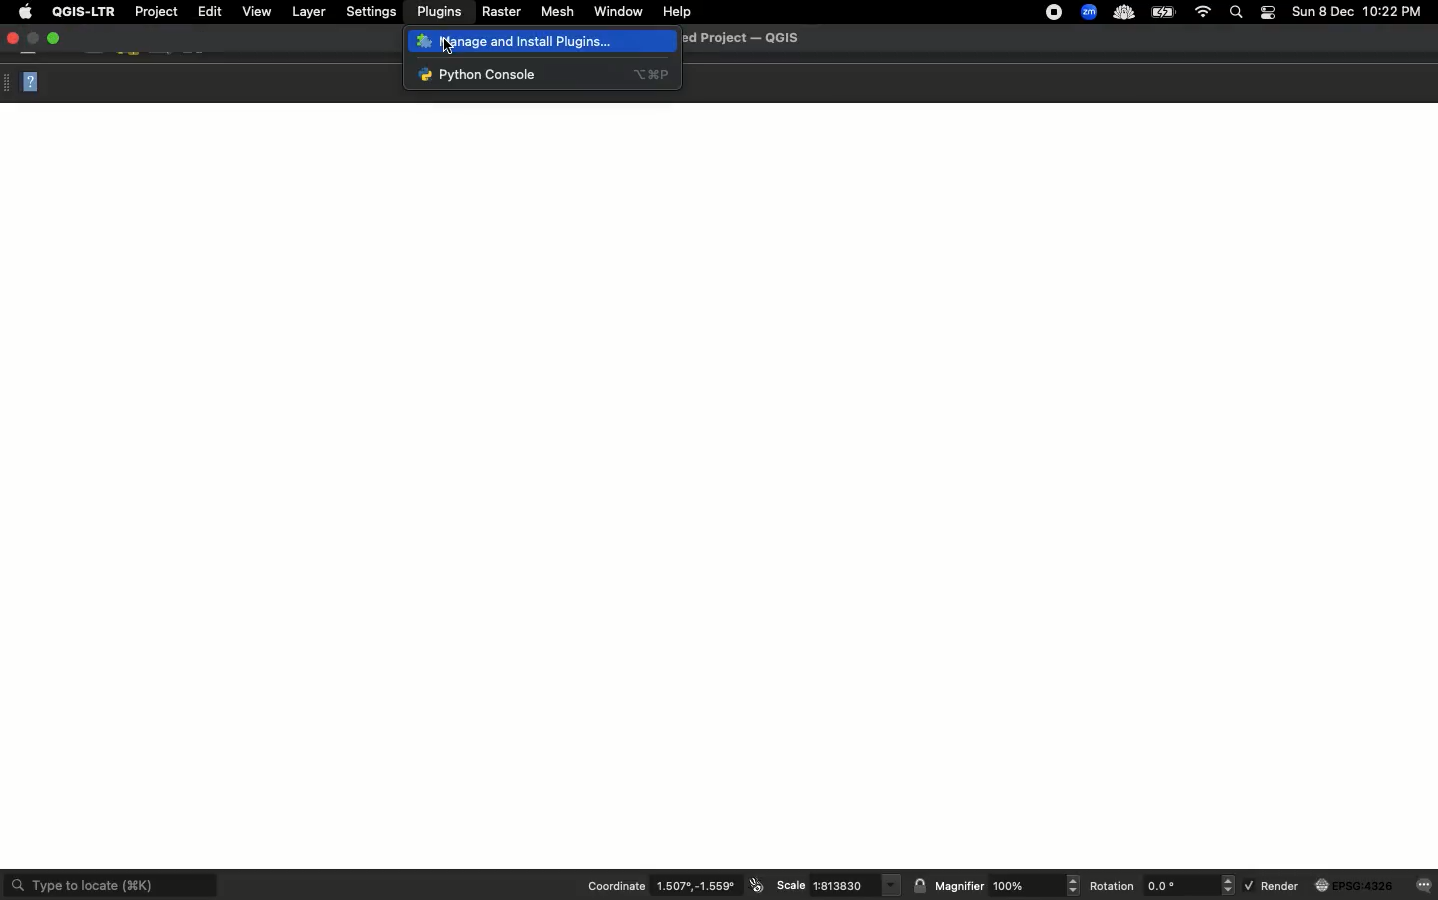 The height and width of the screenshot is (900, 1438). Describe the element at coordinates (155, 13) in the screenshot. I see `Project` at that location.